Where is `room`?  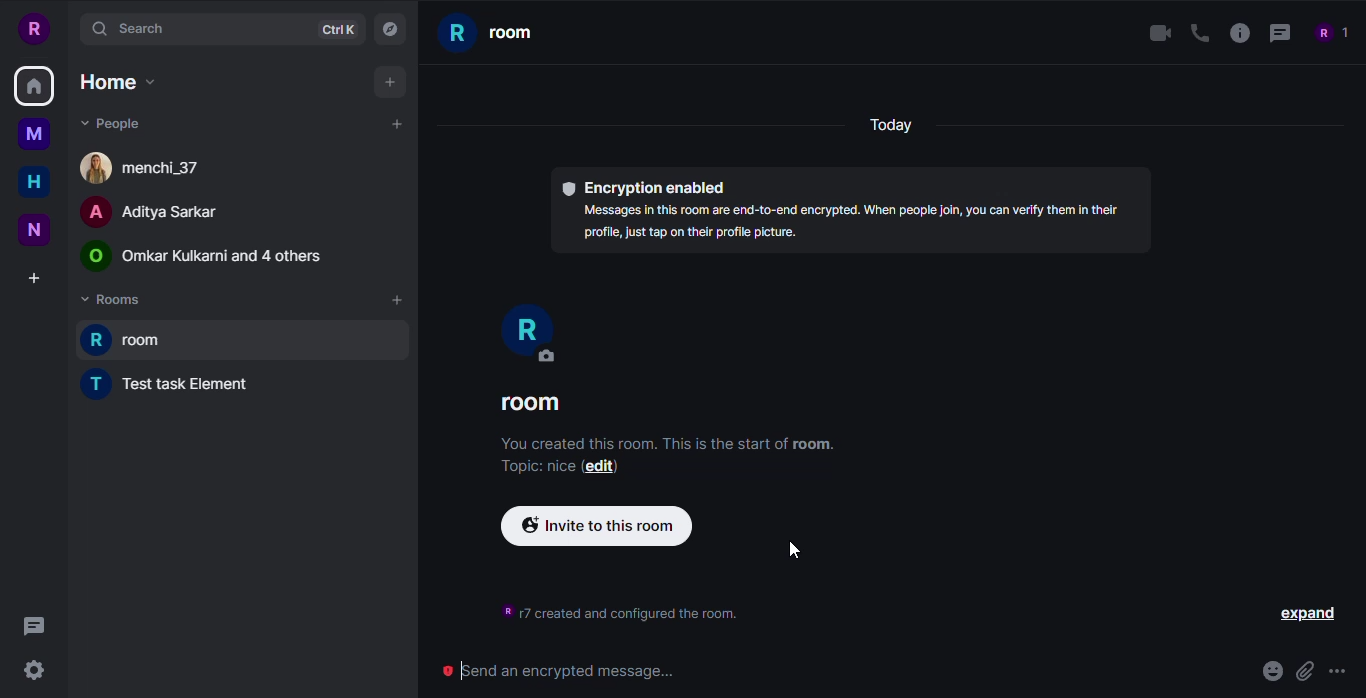 room is located at coordinates (519, 31).